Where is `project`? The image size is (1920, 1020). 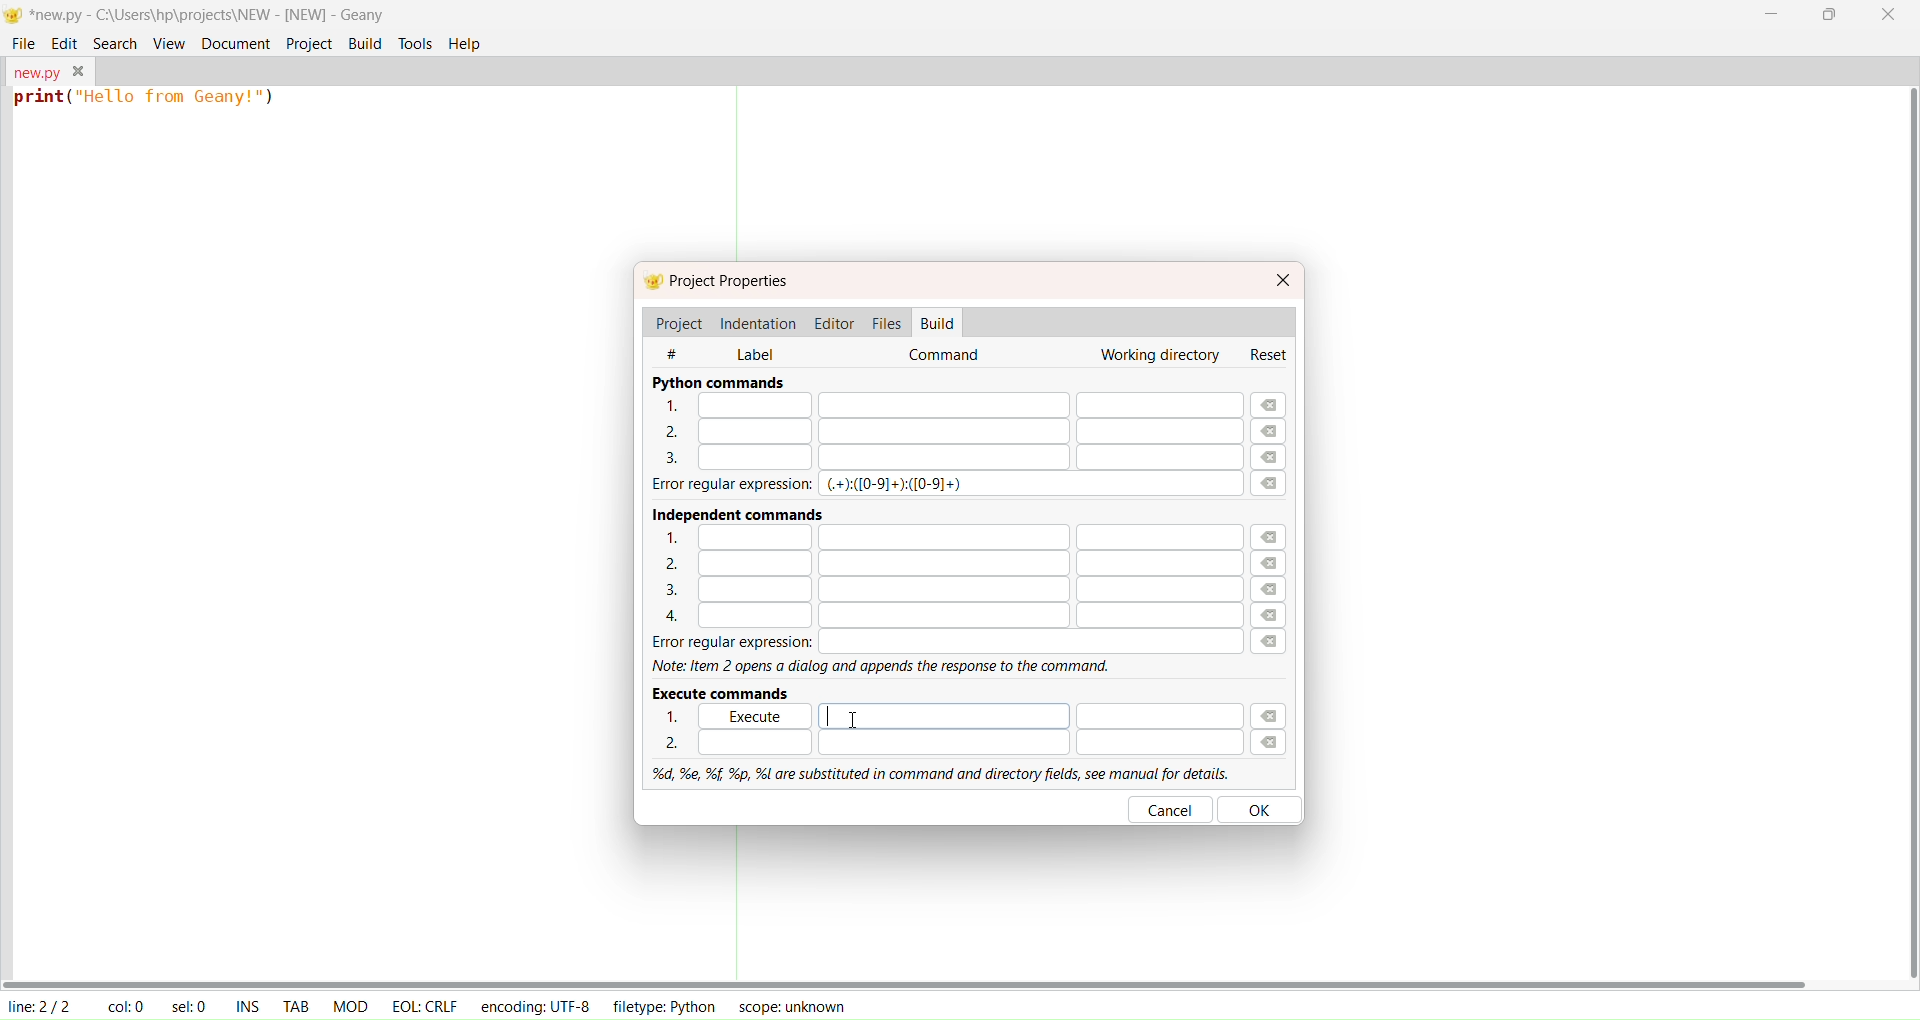
project is located at coordinates (678, 323).